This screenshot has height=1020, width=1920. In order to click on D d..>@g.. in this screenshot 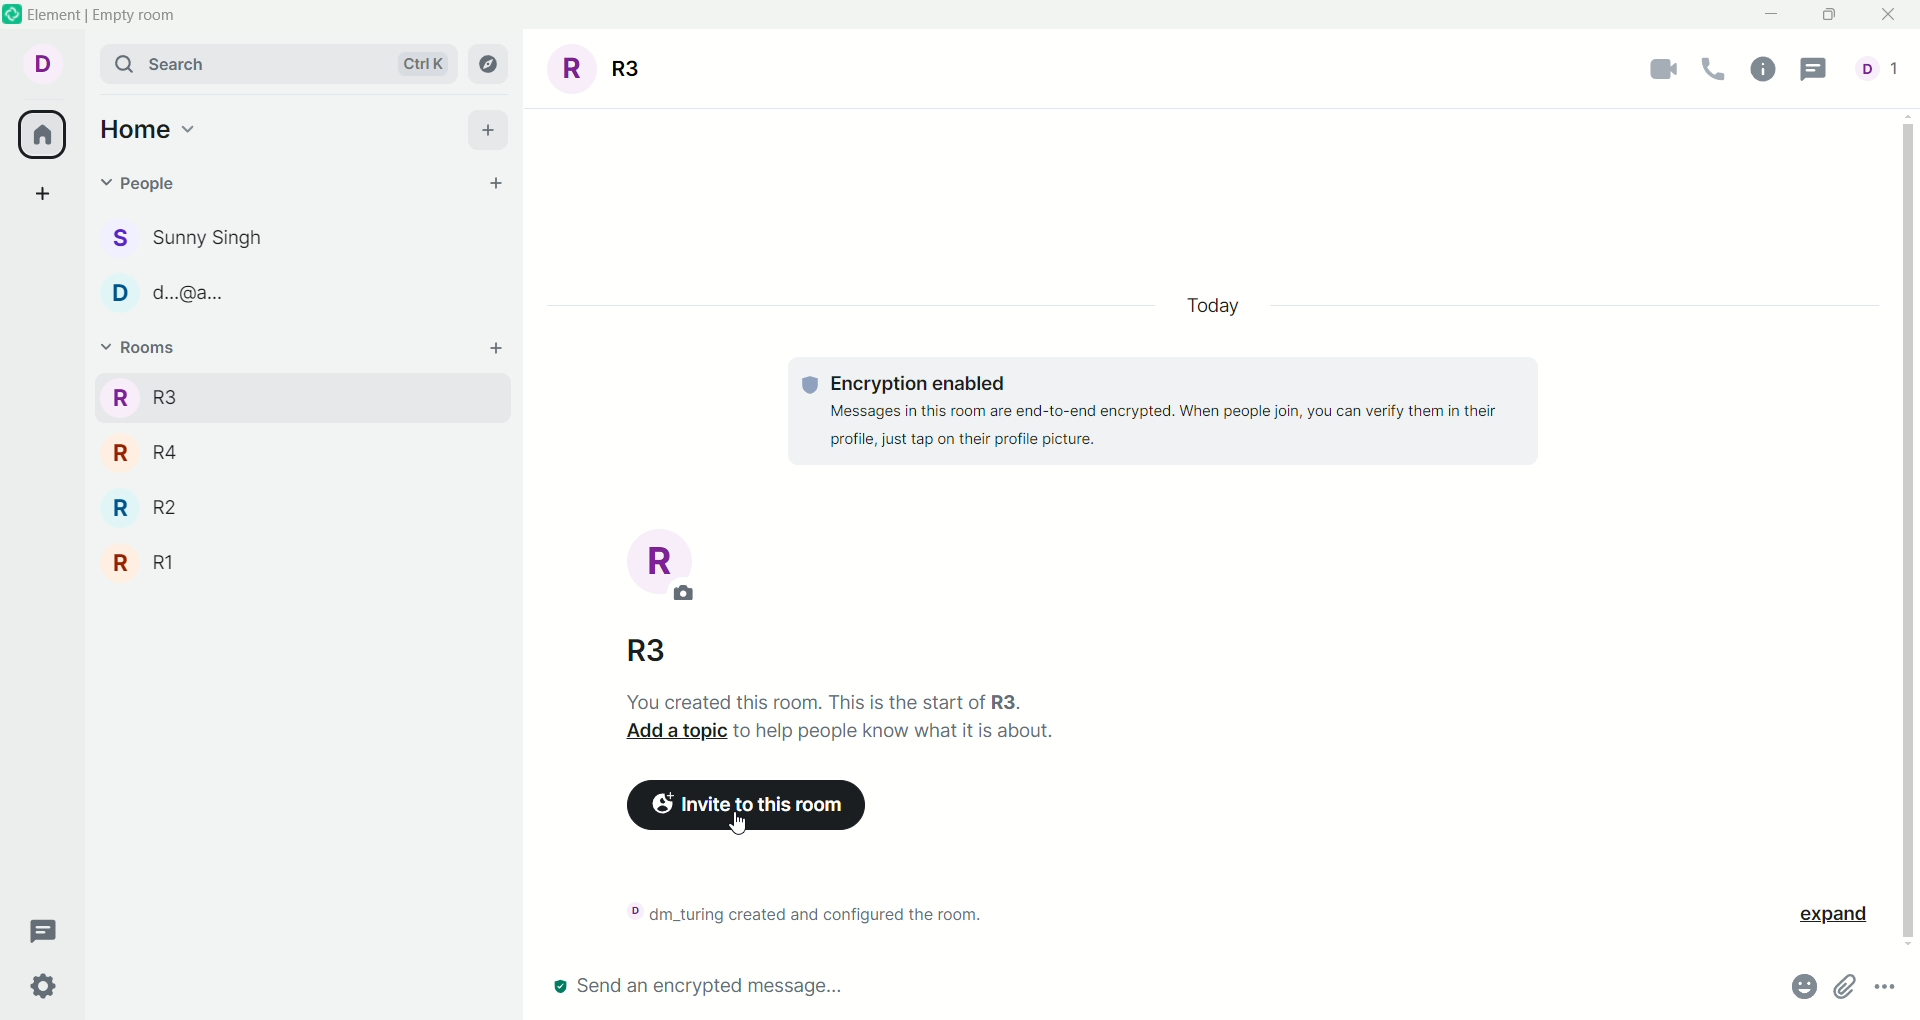, I will do `click(176, 288)`.